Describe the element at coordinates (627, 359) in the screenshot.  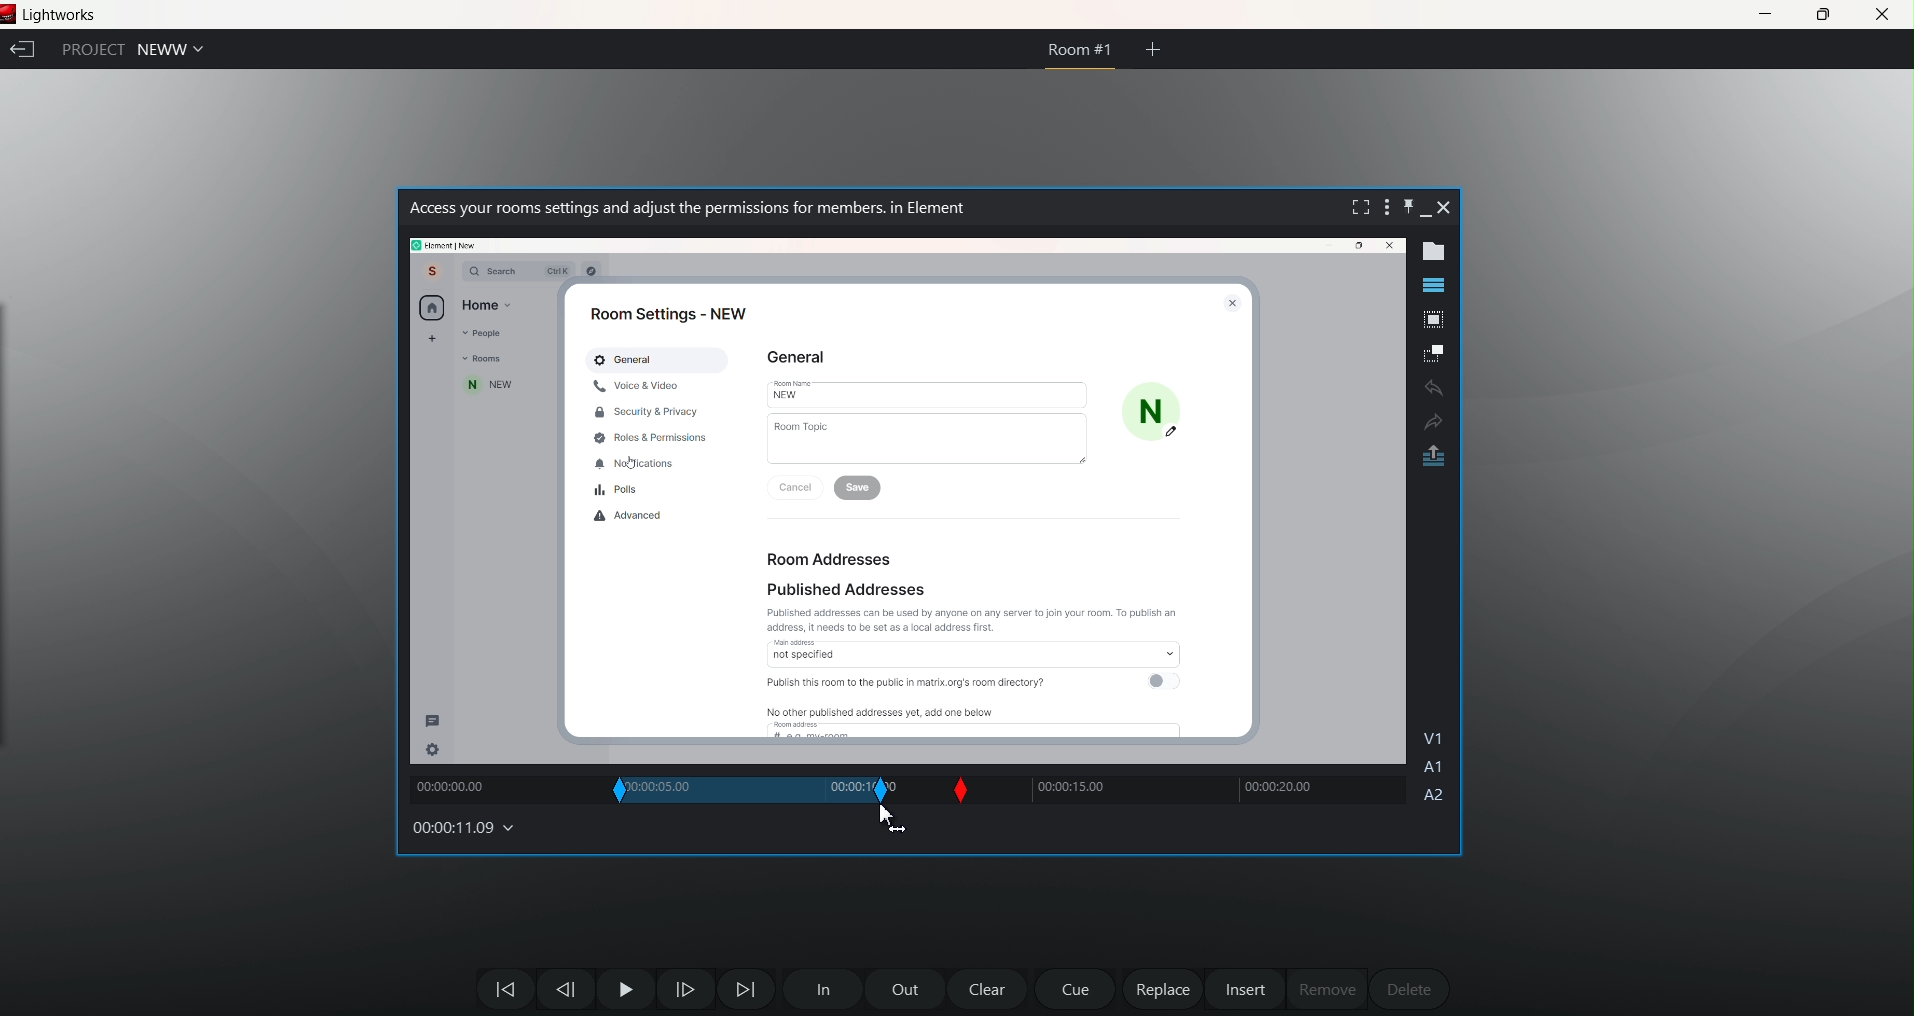
I see `General` at that location.